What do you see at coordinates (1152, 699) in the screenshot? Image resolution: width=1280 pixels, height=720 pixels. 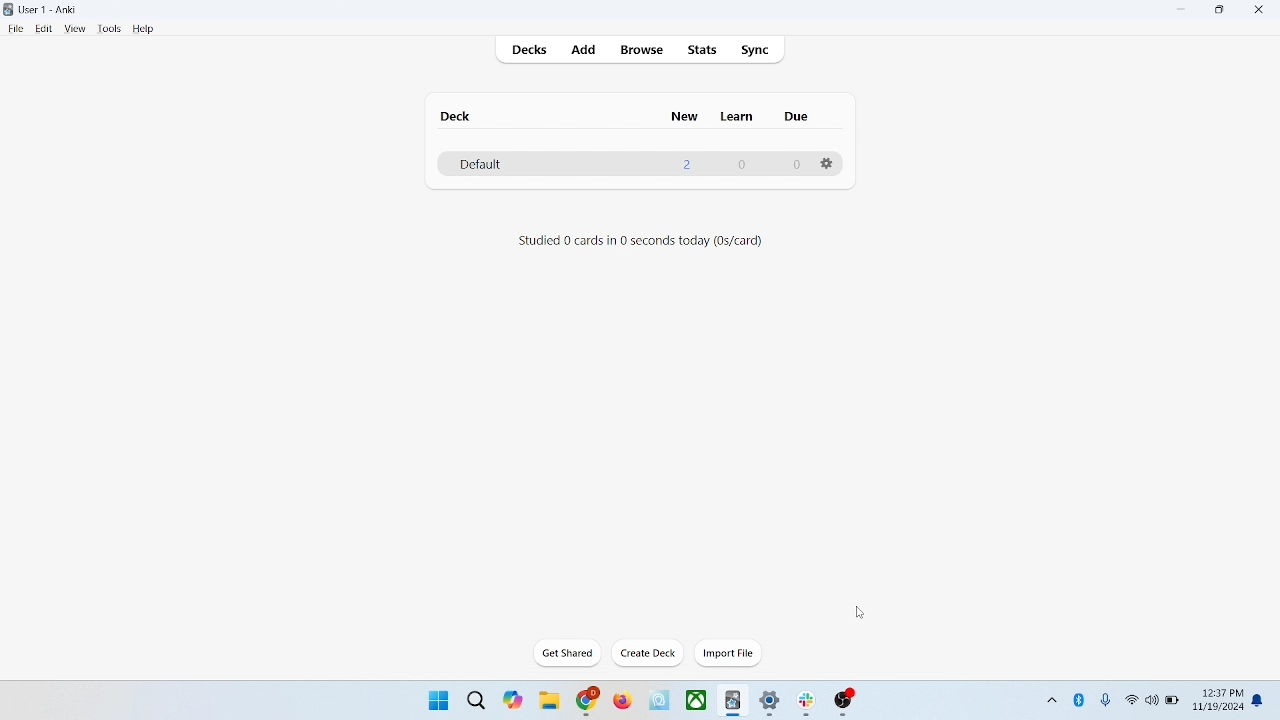 I see `speaker` at bounding box center [1152, 699].